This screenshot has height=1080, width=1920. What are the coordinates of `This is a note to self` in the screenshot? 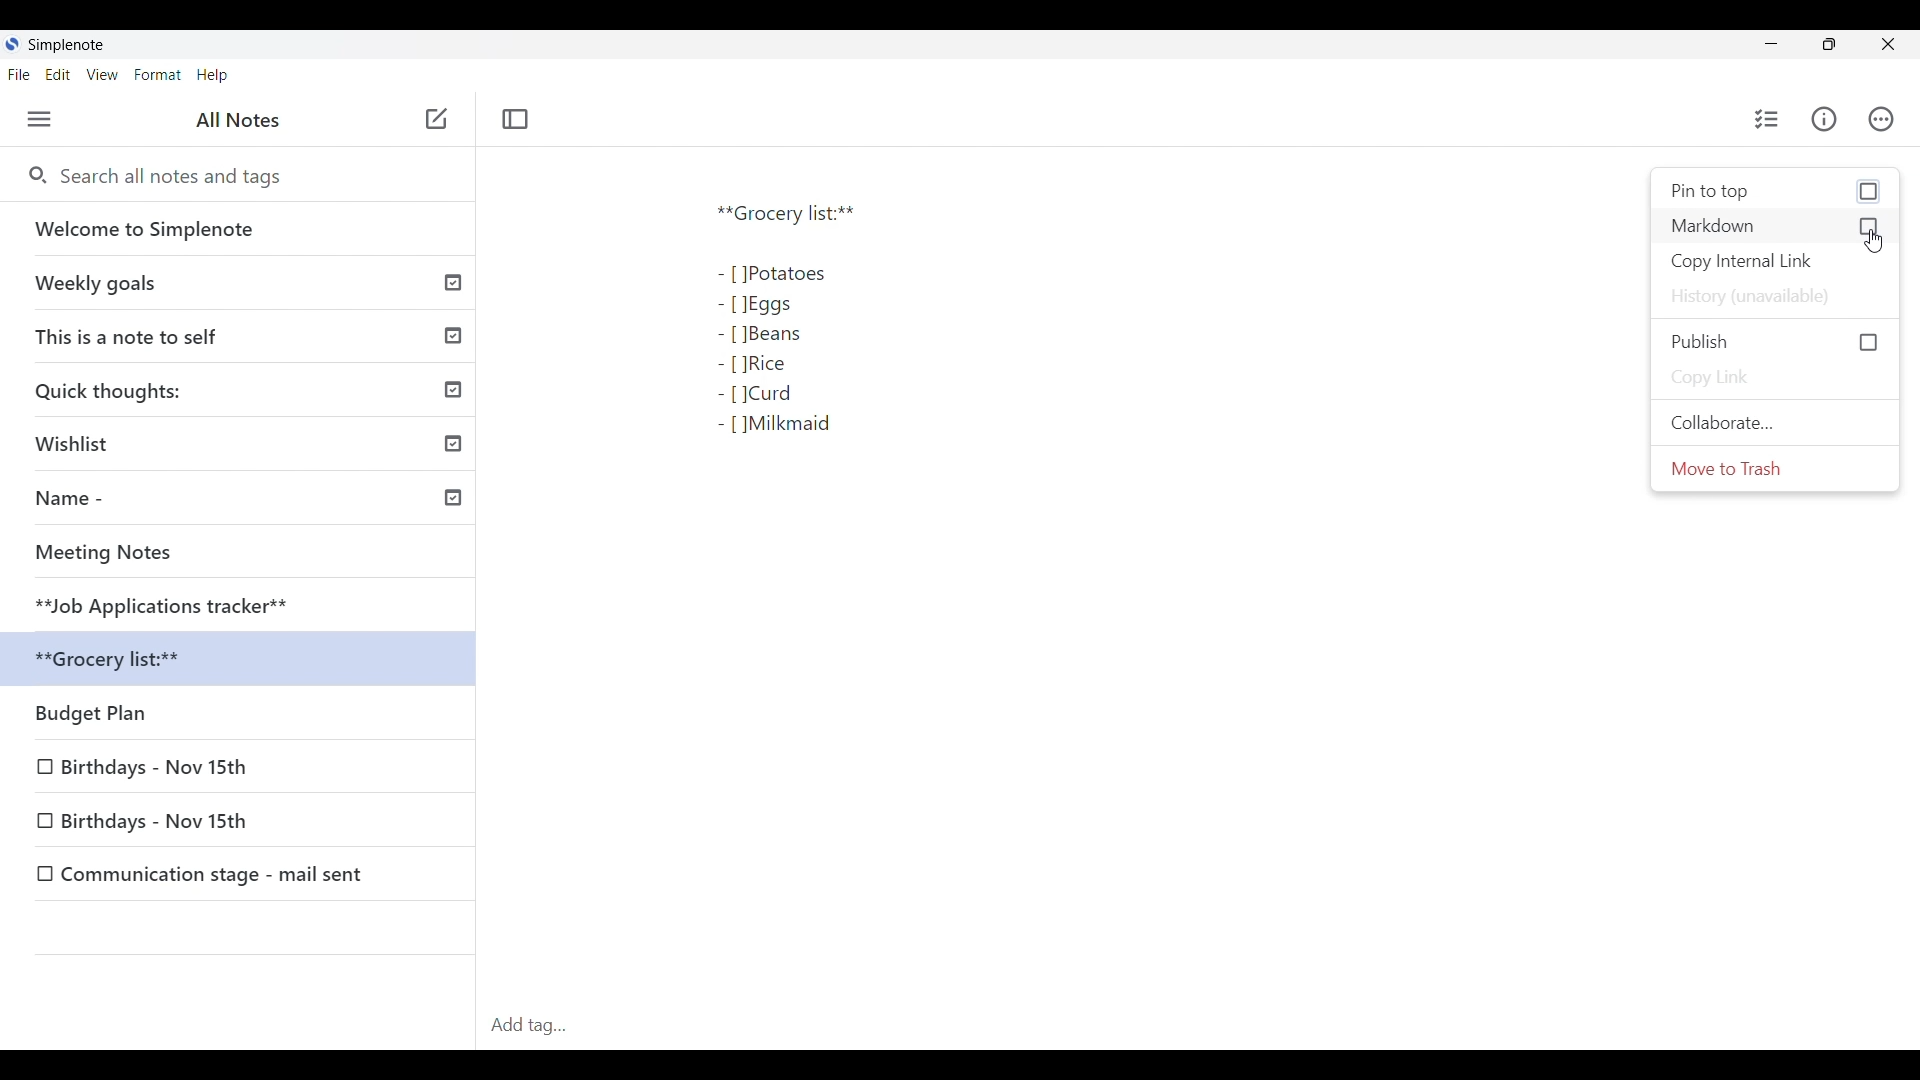 It's located at (245, 337).